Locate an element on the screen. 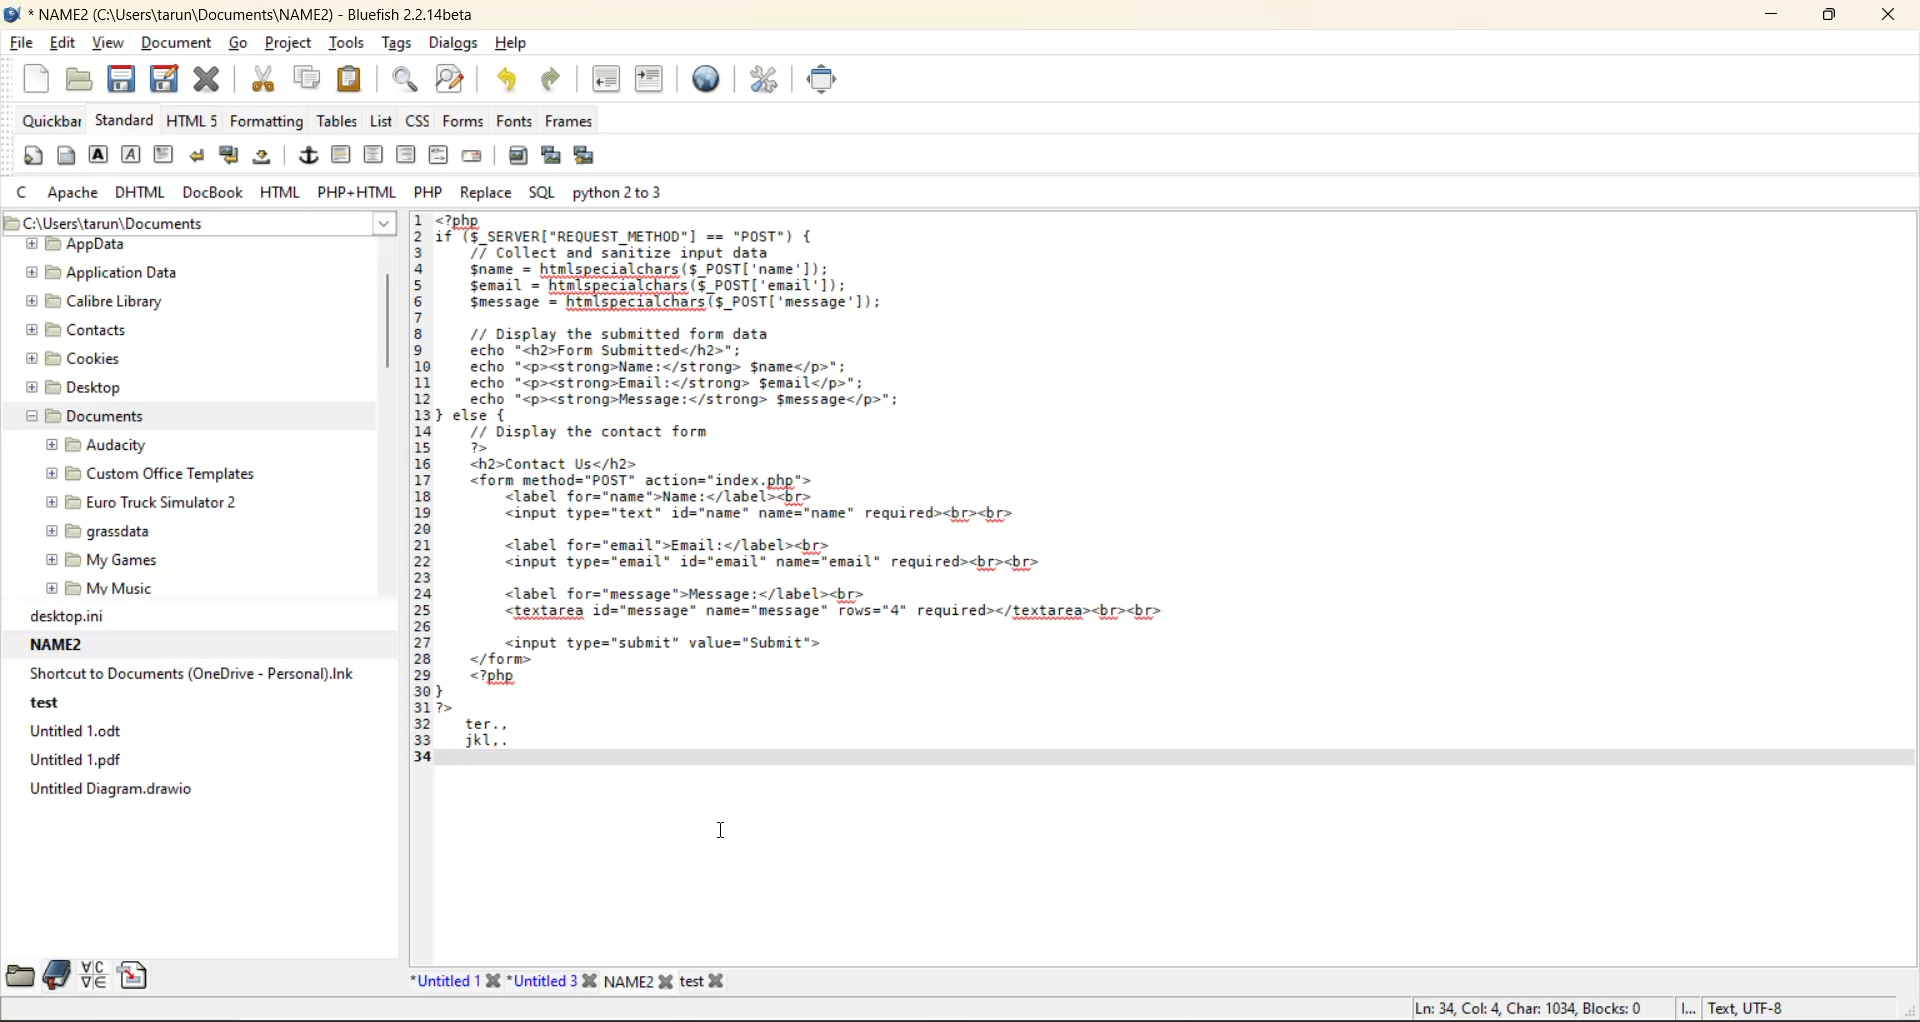 Image resolution: width=1920 pixels, height=1022 pixels. Ln: 34, Col: 4 Char: 1034, Blocks: 0 is located at coordinates (1517, 1004).